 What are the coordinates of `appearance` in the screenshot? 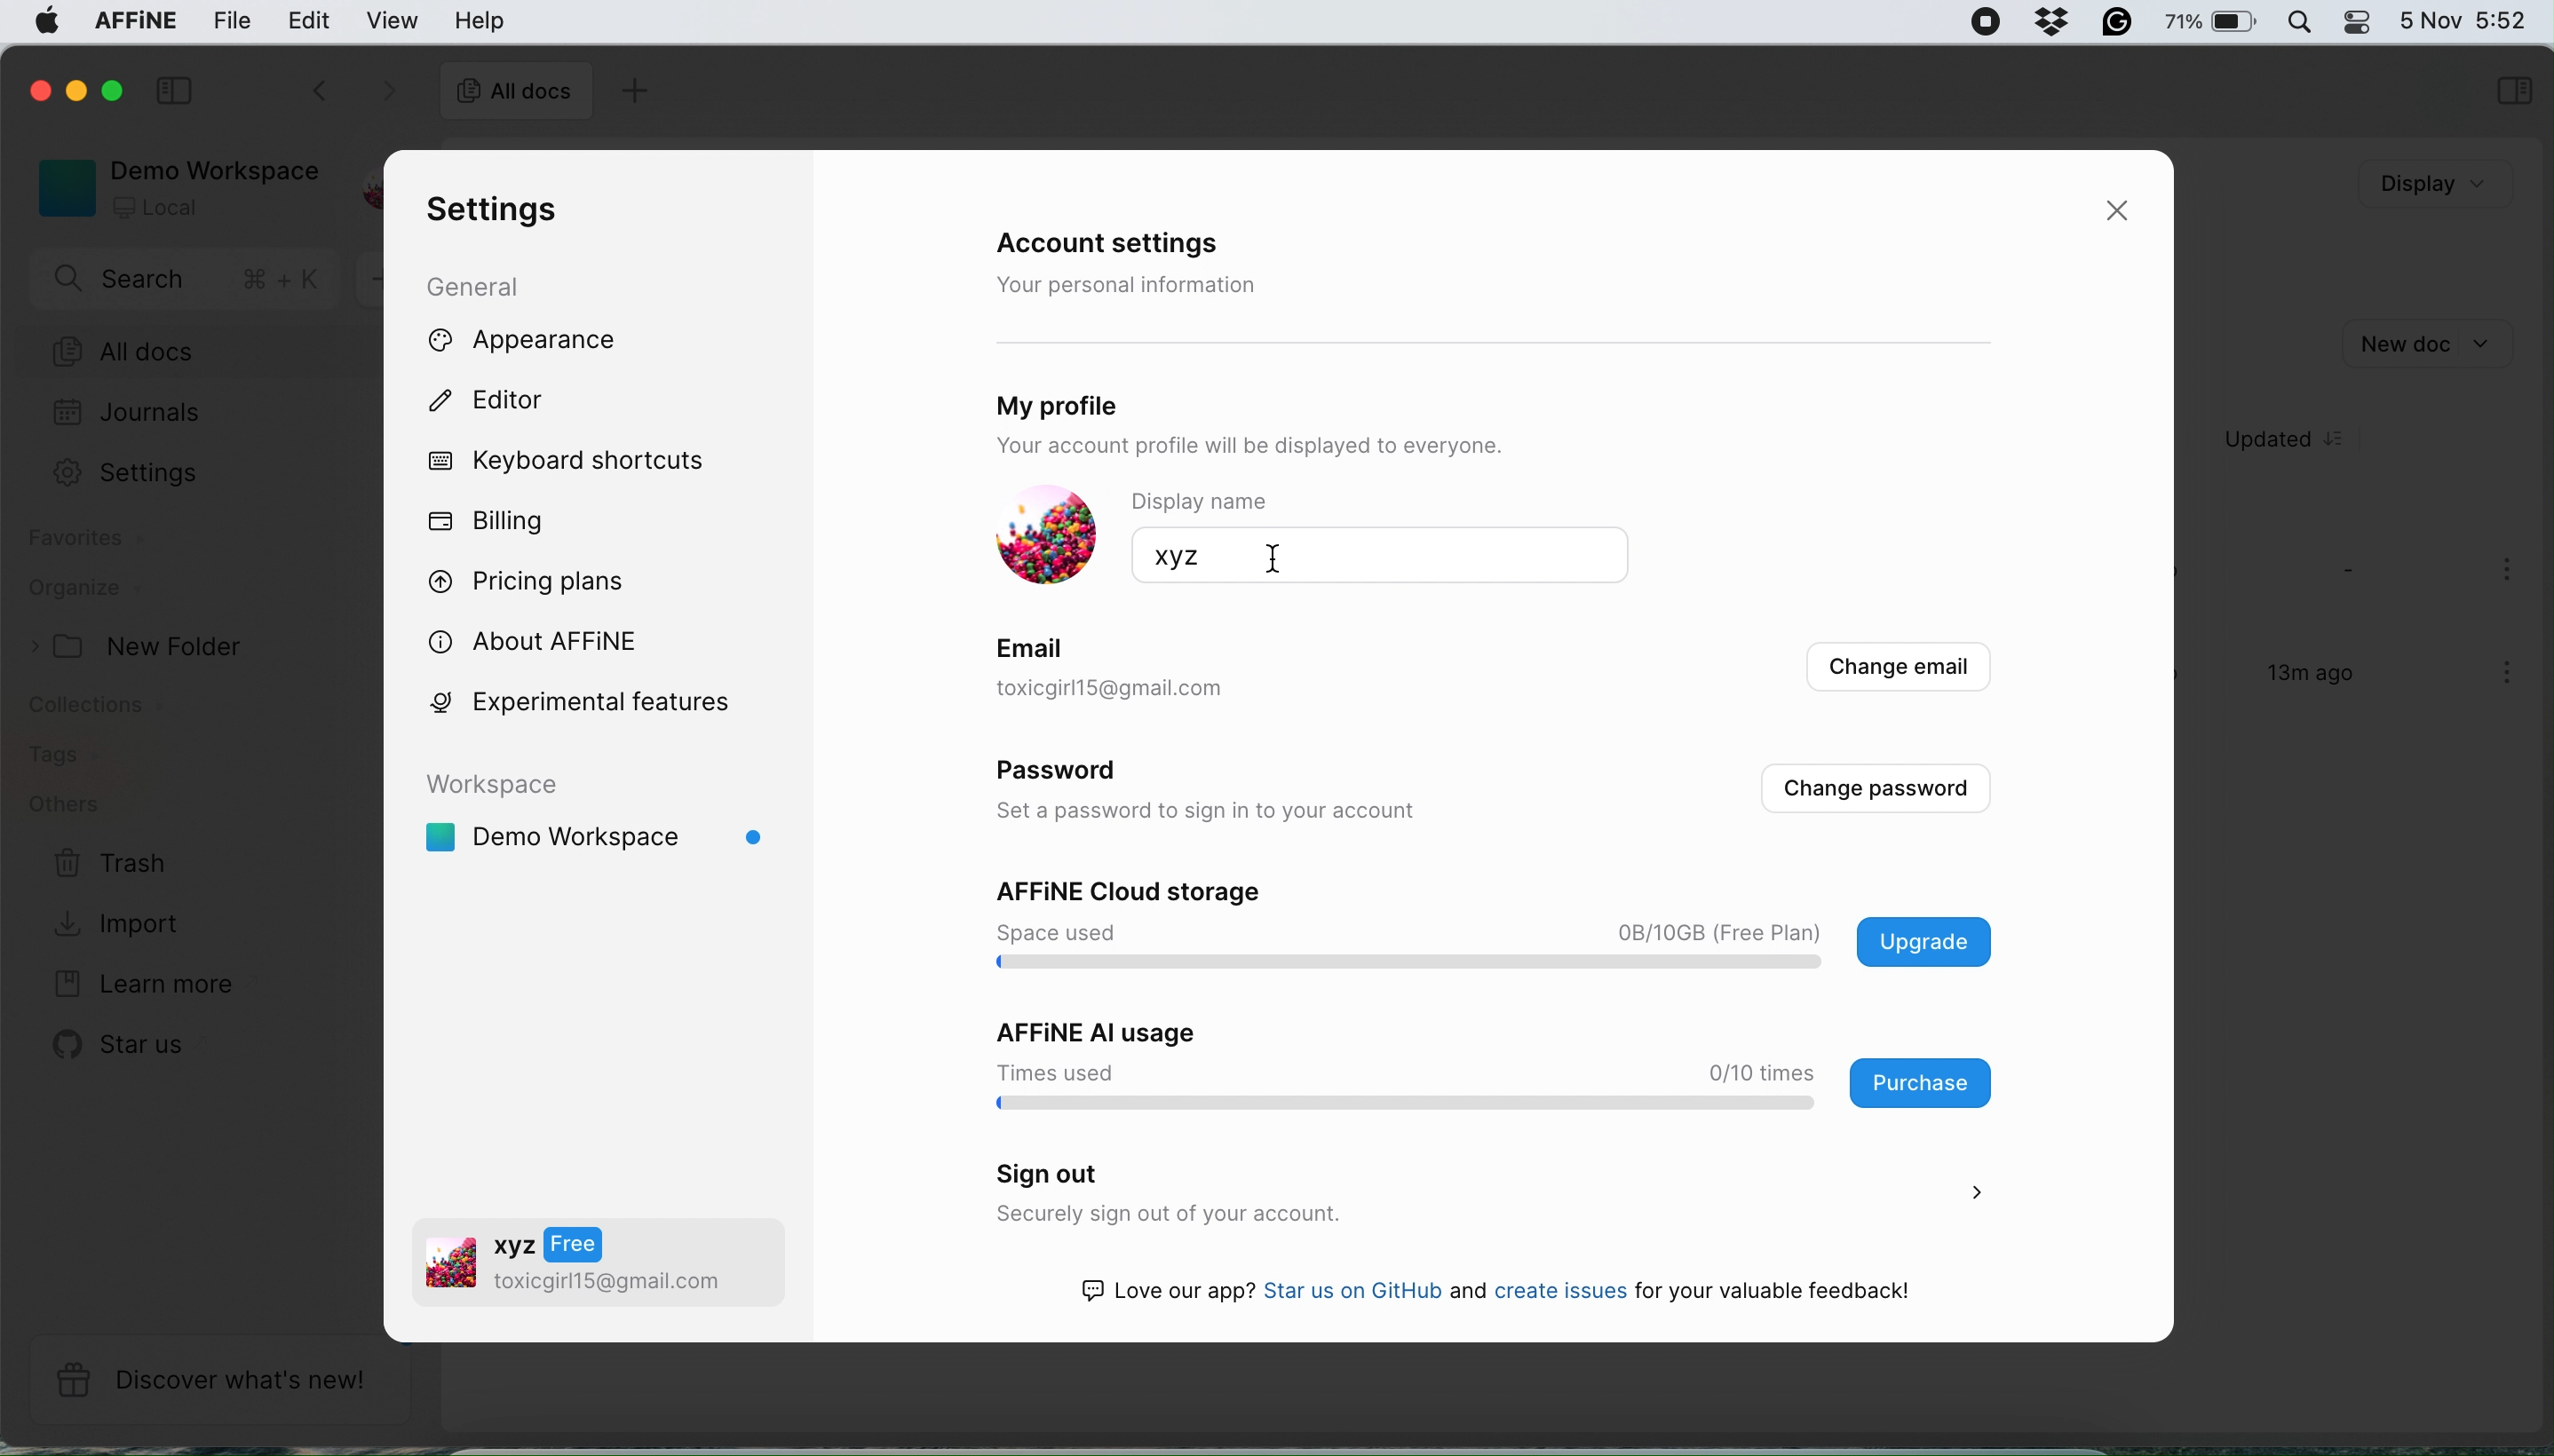 It's located at (556, 342).